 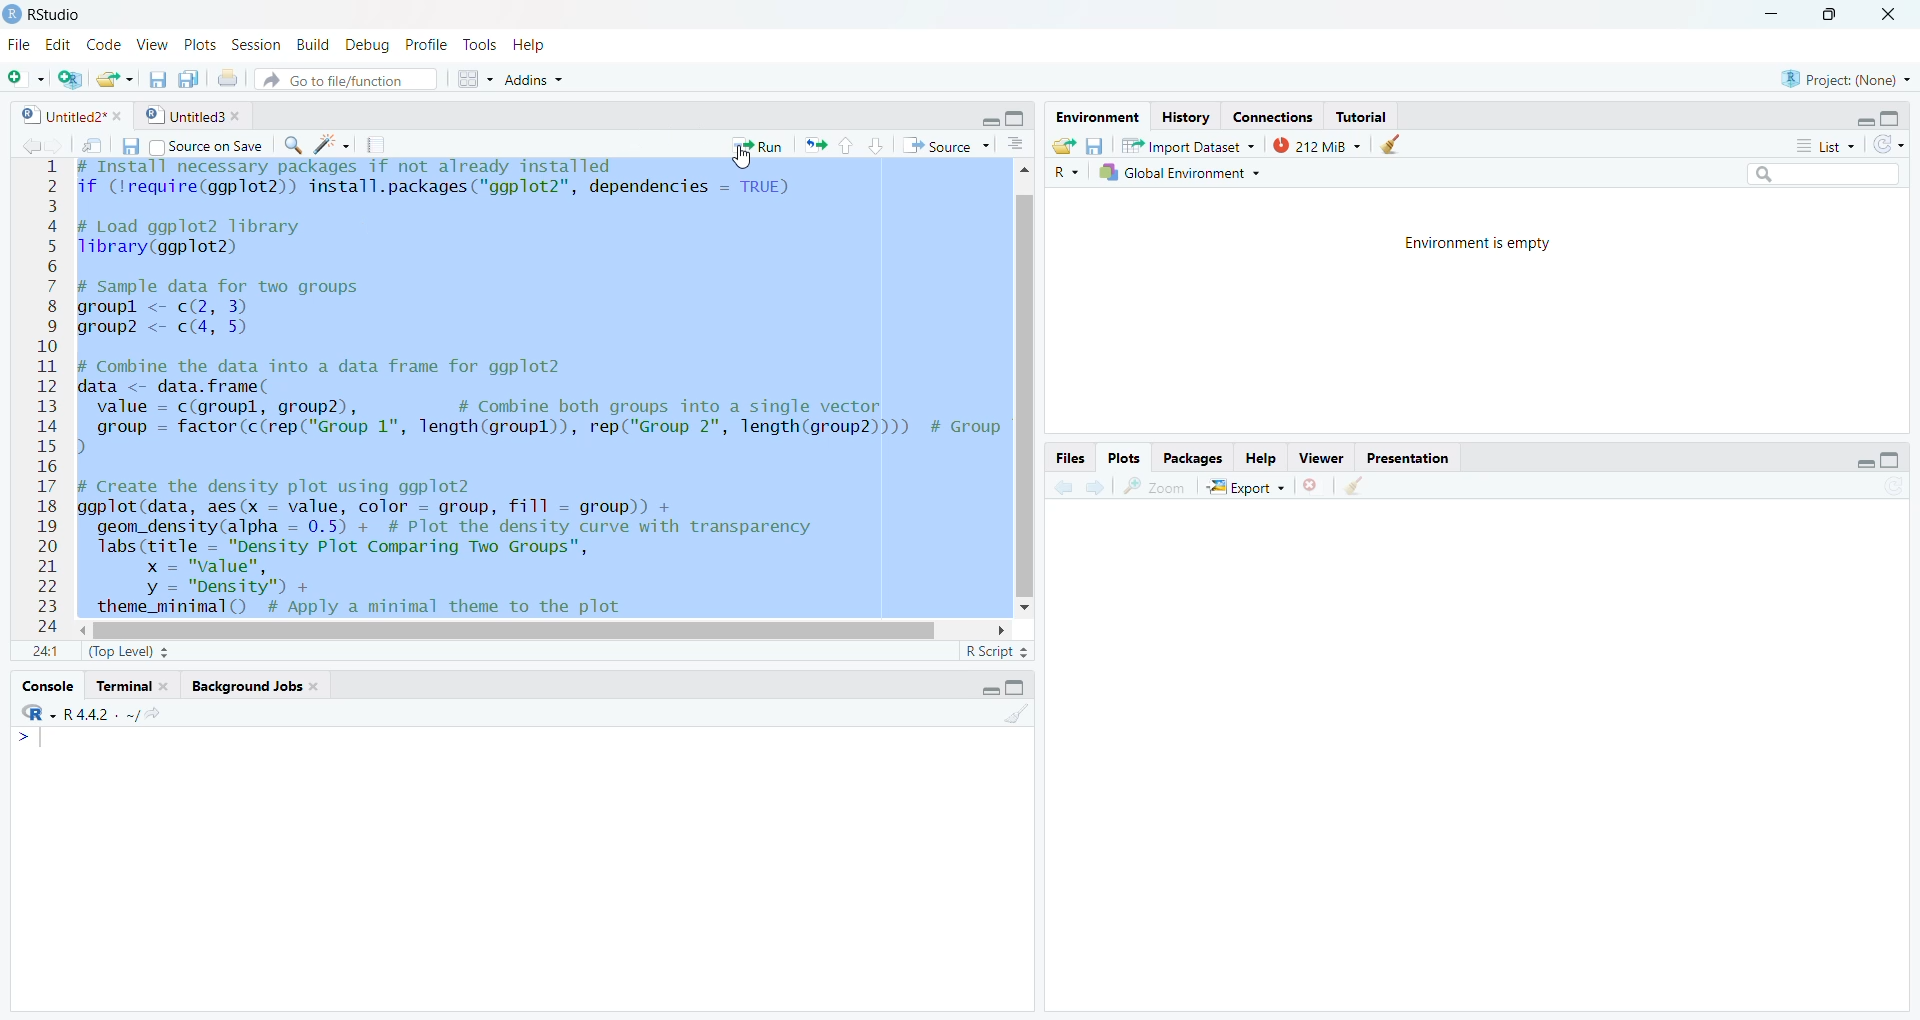 I want to click on packages, so click(x=1187, y=458).